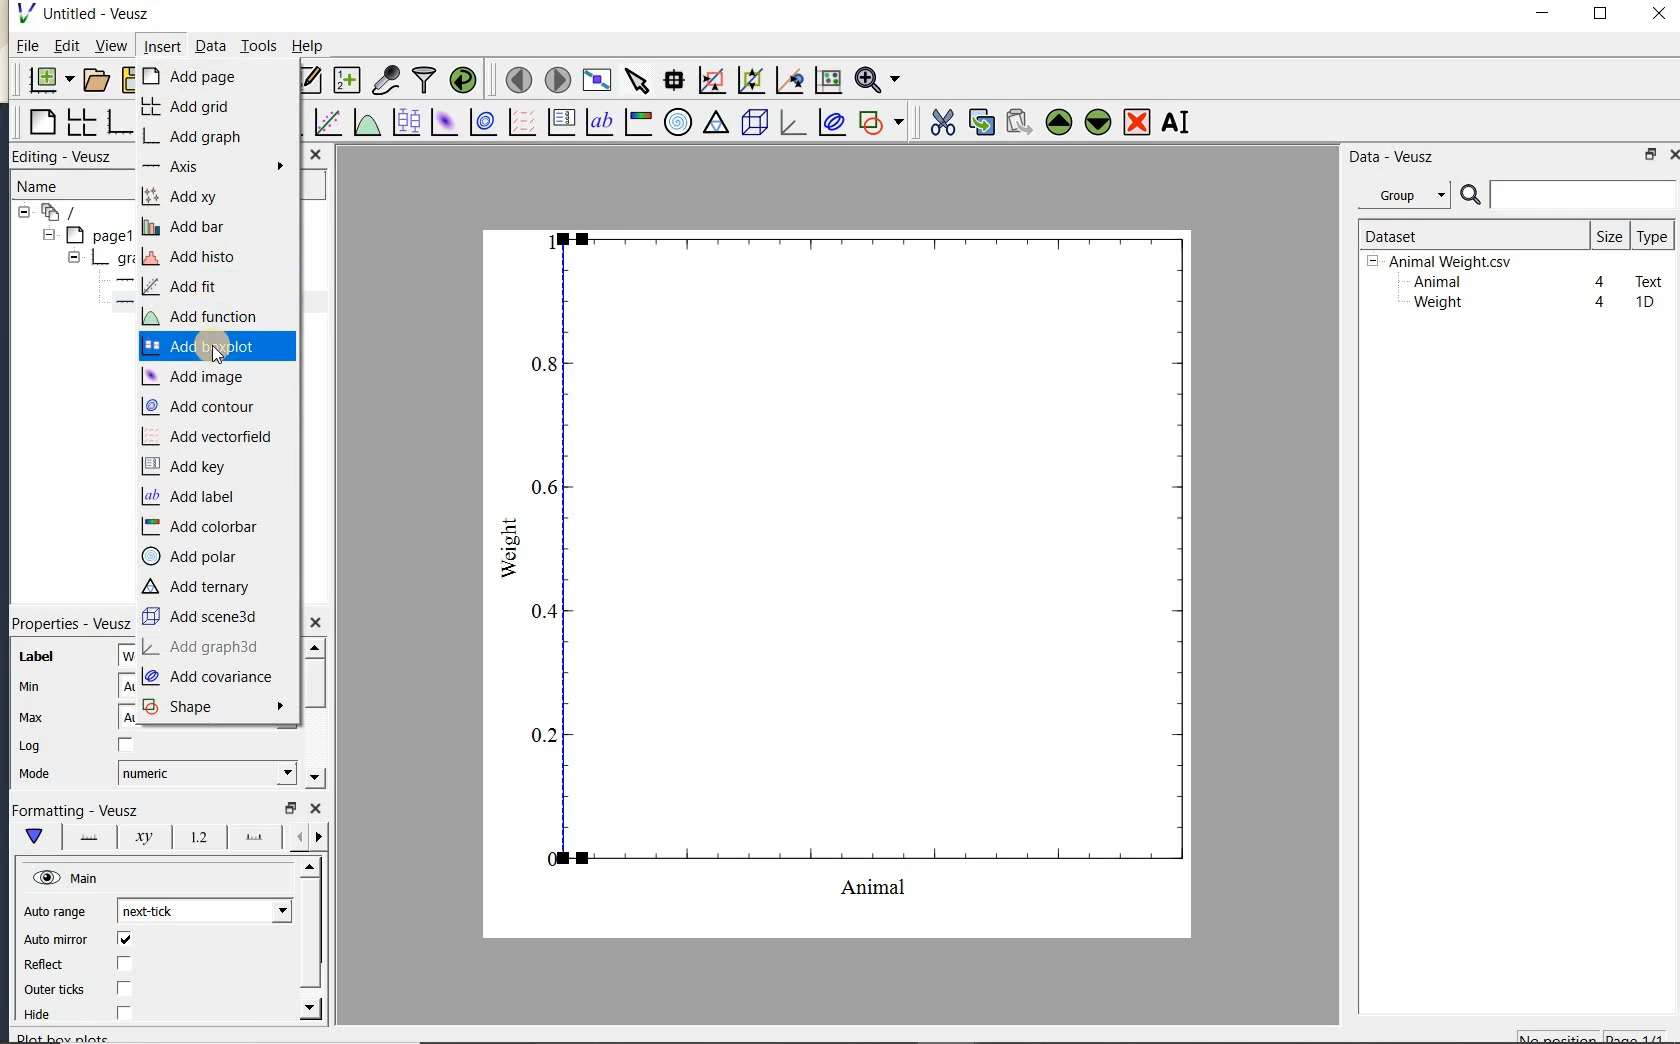 Image resolution: width=1680 pixels, height=1044 pixels. I want to click on click to recenter graph axes, so click(790, 81).